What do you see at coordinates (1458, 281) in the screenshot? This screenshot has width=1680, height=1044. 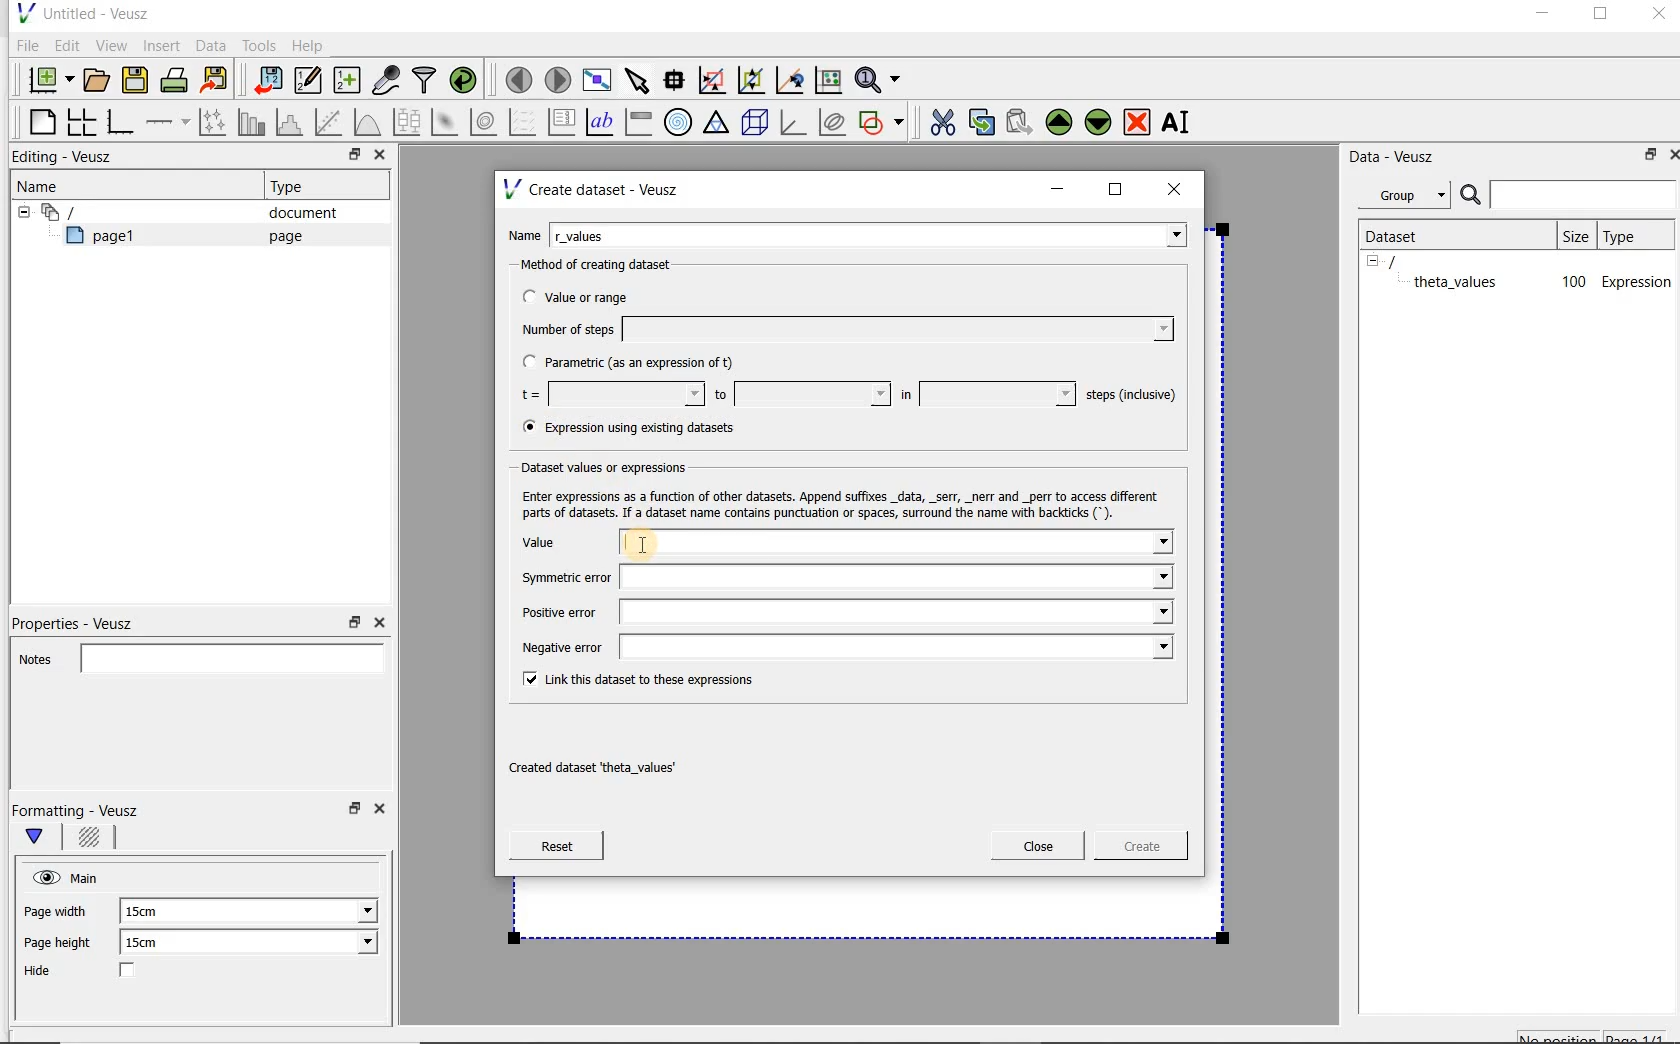 I see `theta_values` at bounding box center [1458, 281].